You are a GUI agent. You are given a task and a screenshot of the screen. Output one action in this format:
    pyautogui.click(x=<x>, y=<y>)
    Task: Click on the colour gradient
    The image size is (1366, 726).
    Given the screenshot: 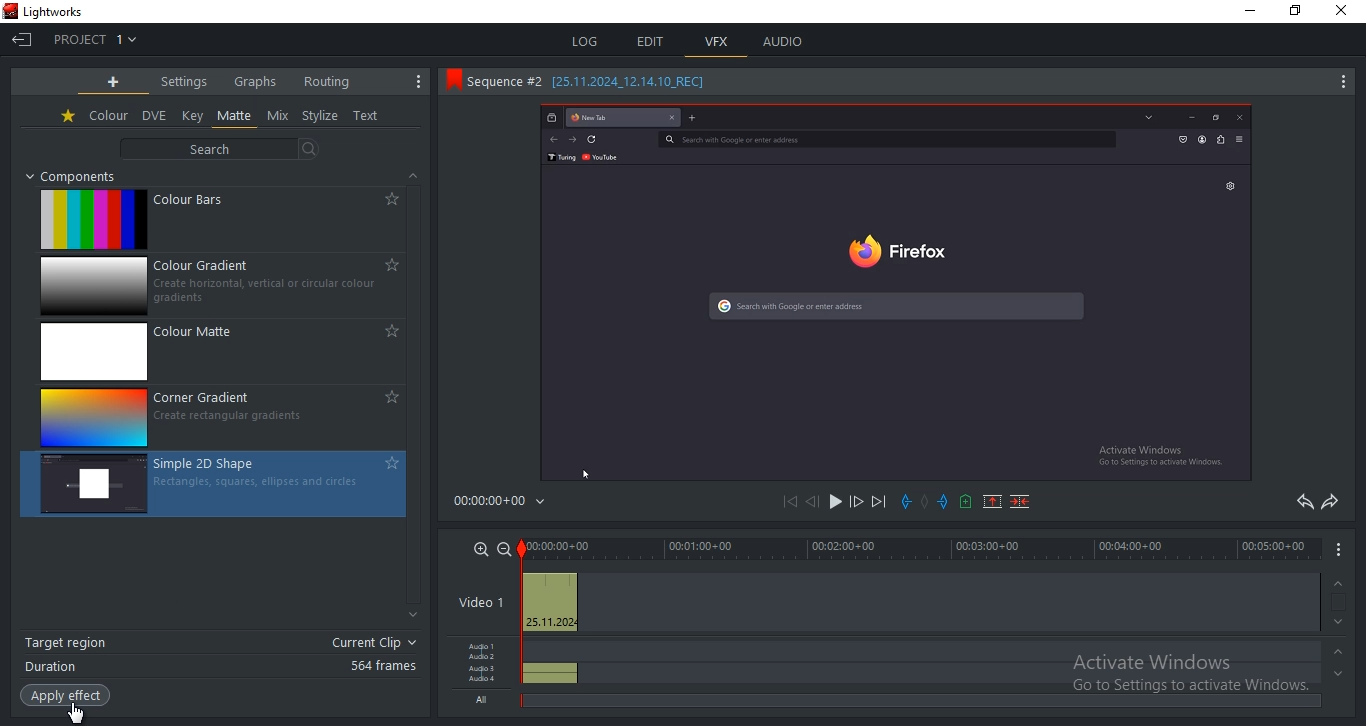 What is the action you would take?
    pyautogui.click(x=227, y=287)
    